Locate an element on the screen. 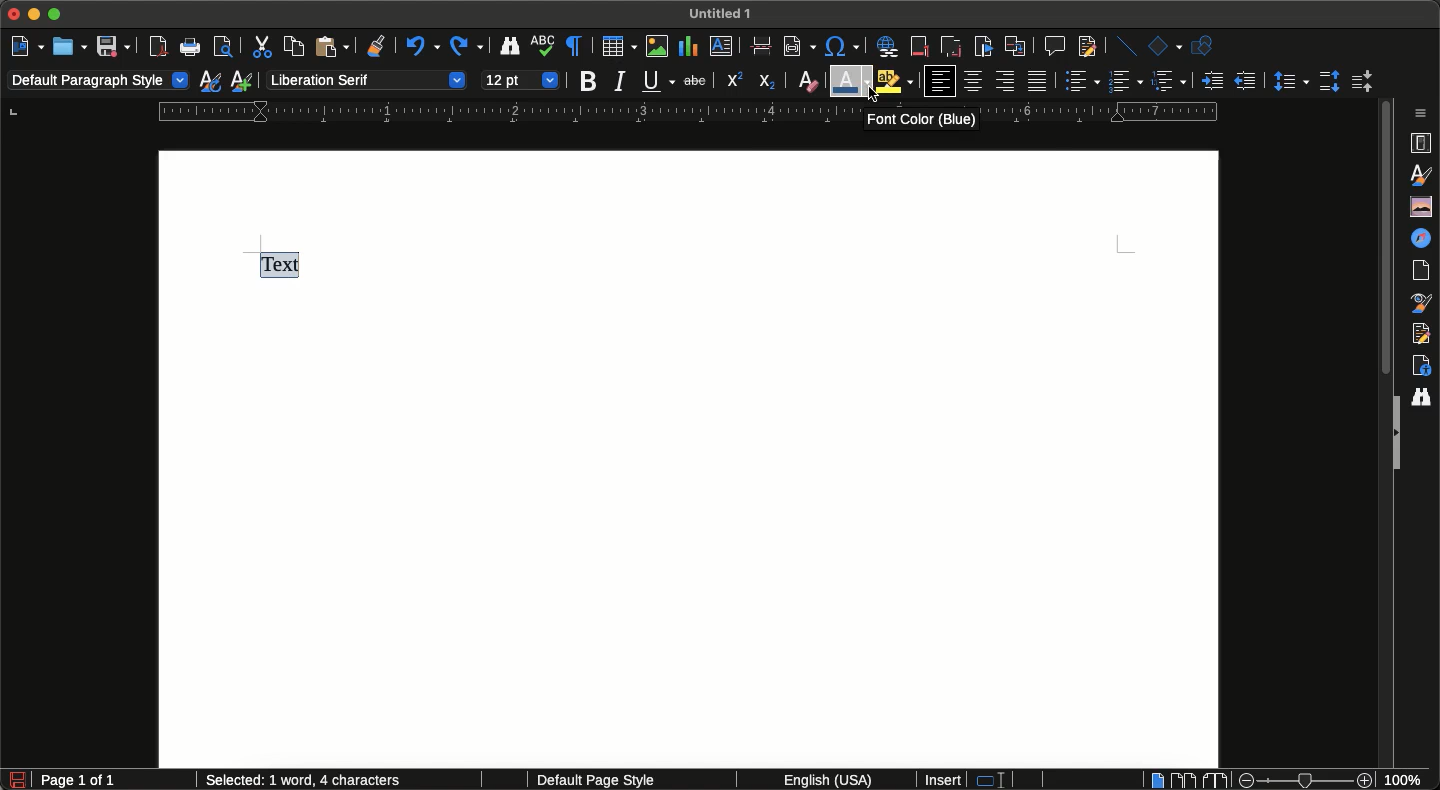  Clear direct formatting is located at coordinates (808, 81).